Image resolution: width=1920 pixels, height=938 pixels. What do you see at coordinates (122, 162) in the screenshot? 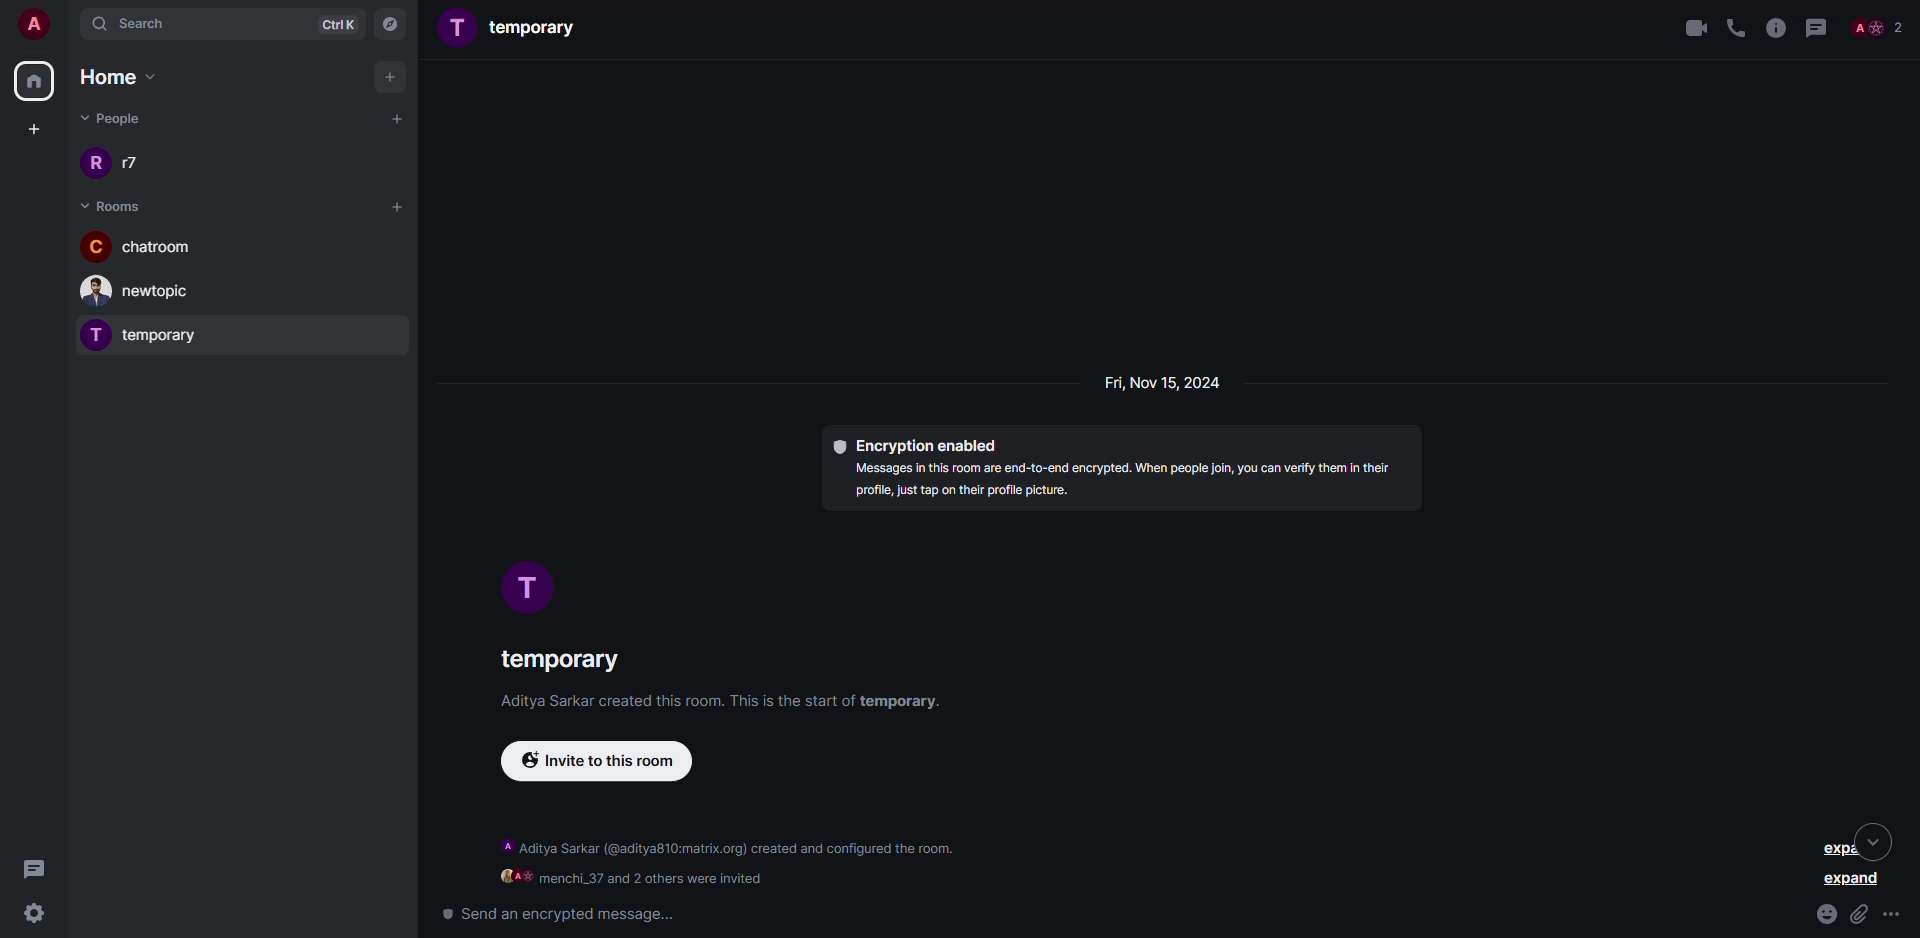
I see `r17` at bounding box center [122, 162].